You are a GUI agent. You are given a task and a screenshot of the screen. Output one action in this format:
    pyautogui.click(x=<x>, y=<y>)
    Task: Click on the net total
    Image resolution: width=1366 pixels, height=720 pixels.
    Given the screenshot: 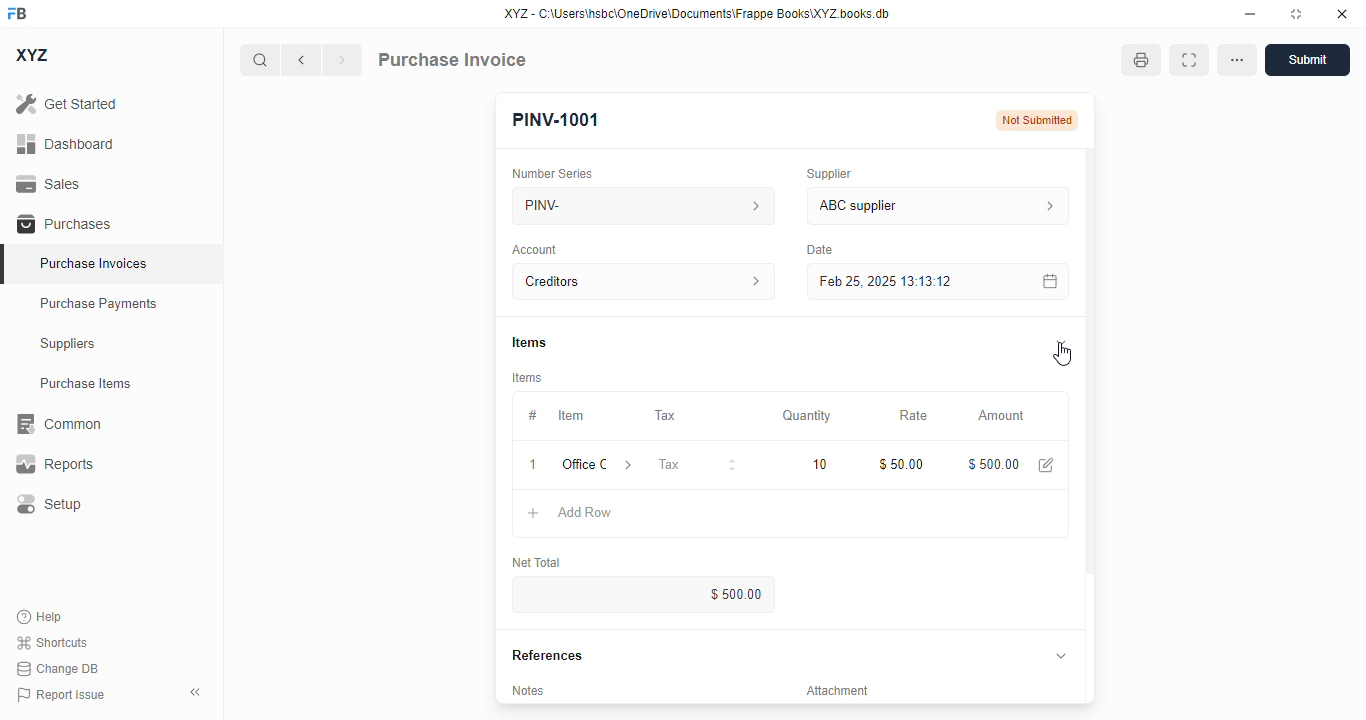 What is the action you would take?
    pyautogui.click(x=537, y=562)
    